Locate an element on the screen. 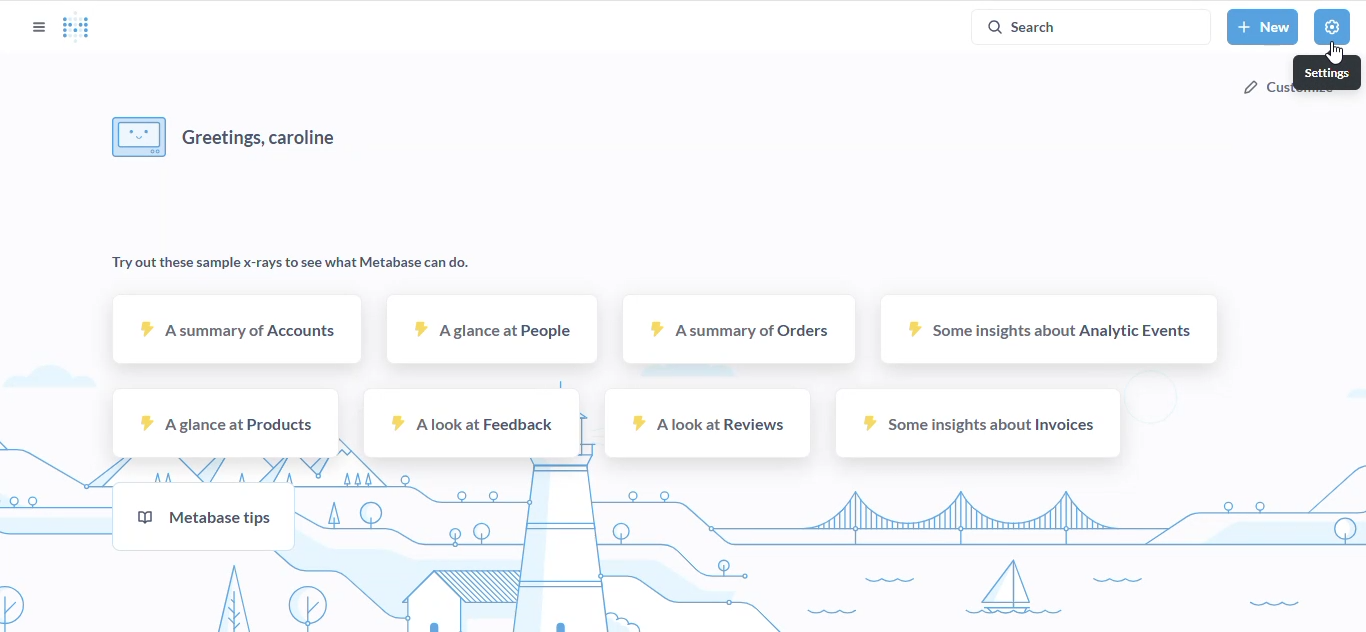  a look at feedback is located at coordinates (472, 423).